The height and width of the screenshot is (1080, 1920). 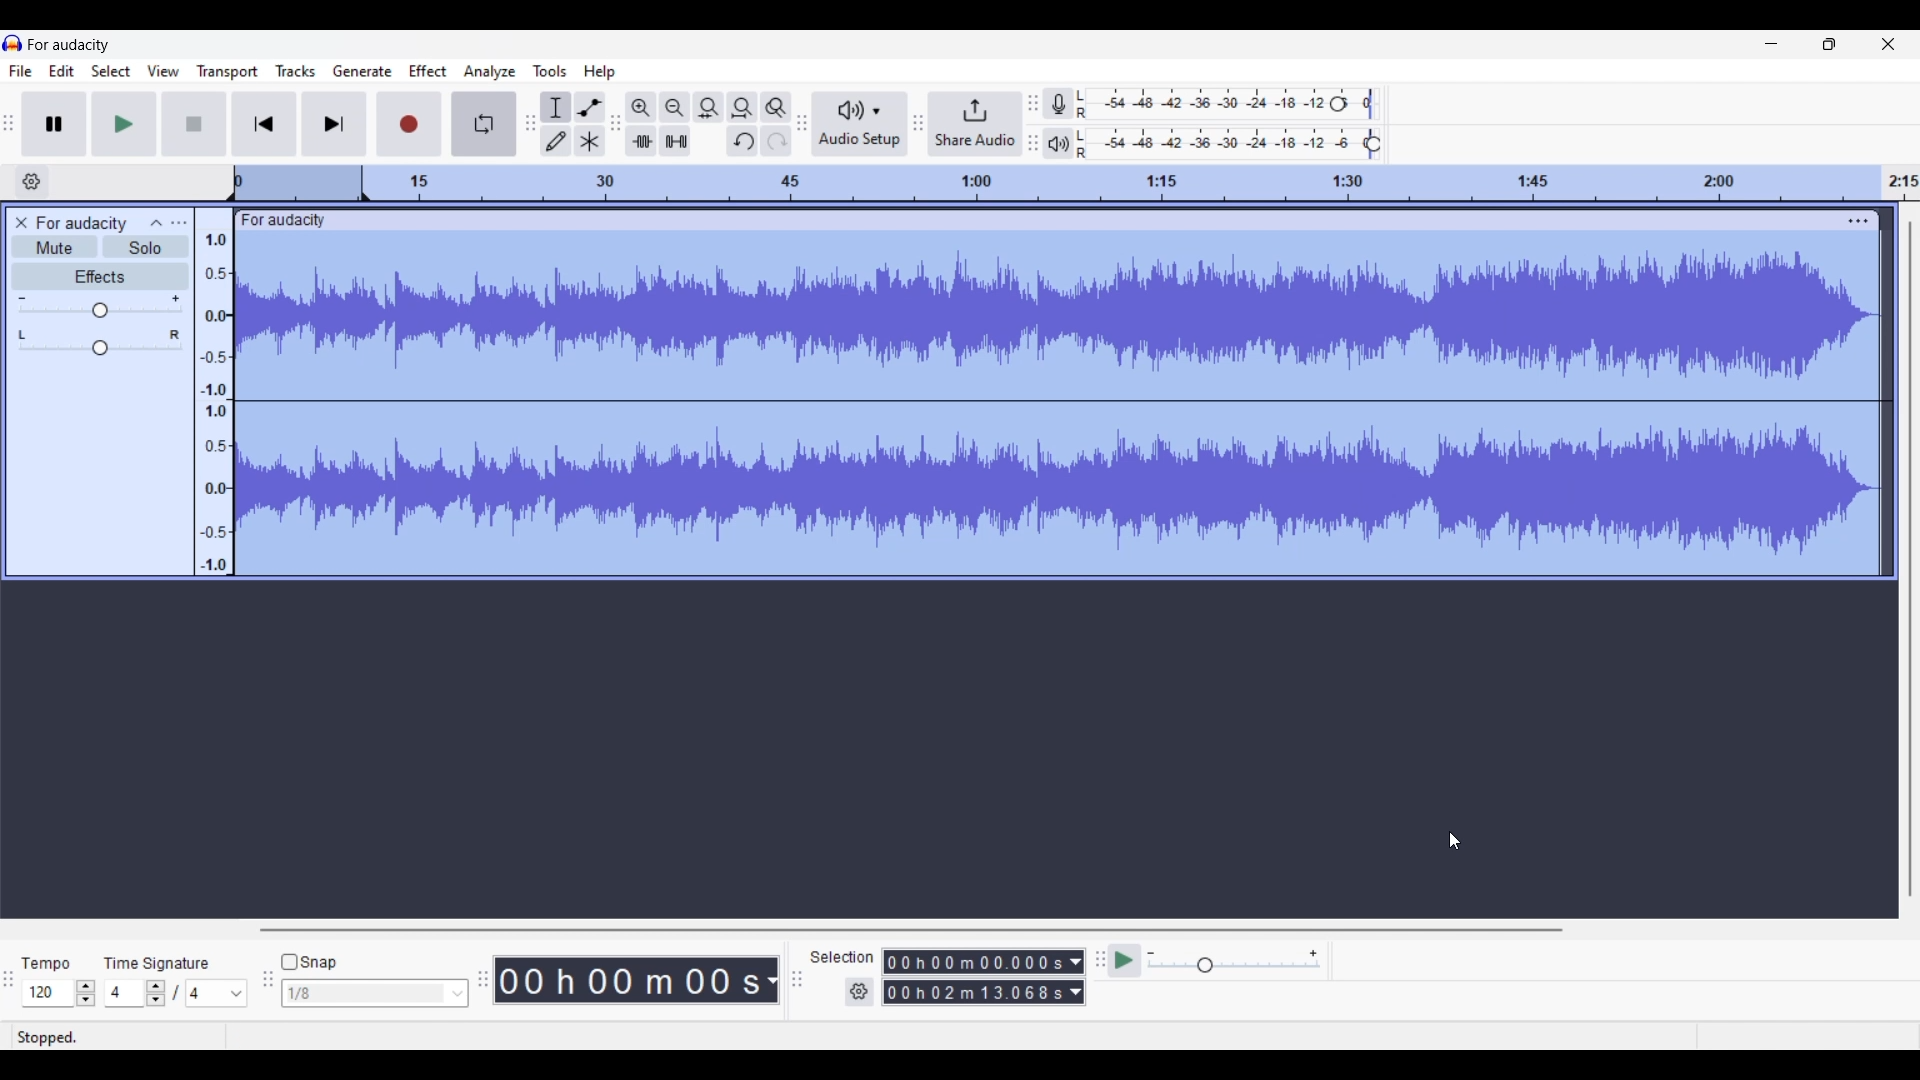 What do you see at coordinates (335, 124) in the screenshot?
I see `Skip/Select to end` at bounding box center [335, 124].